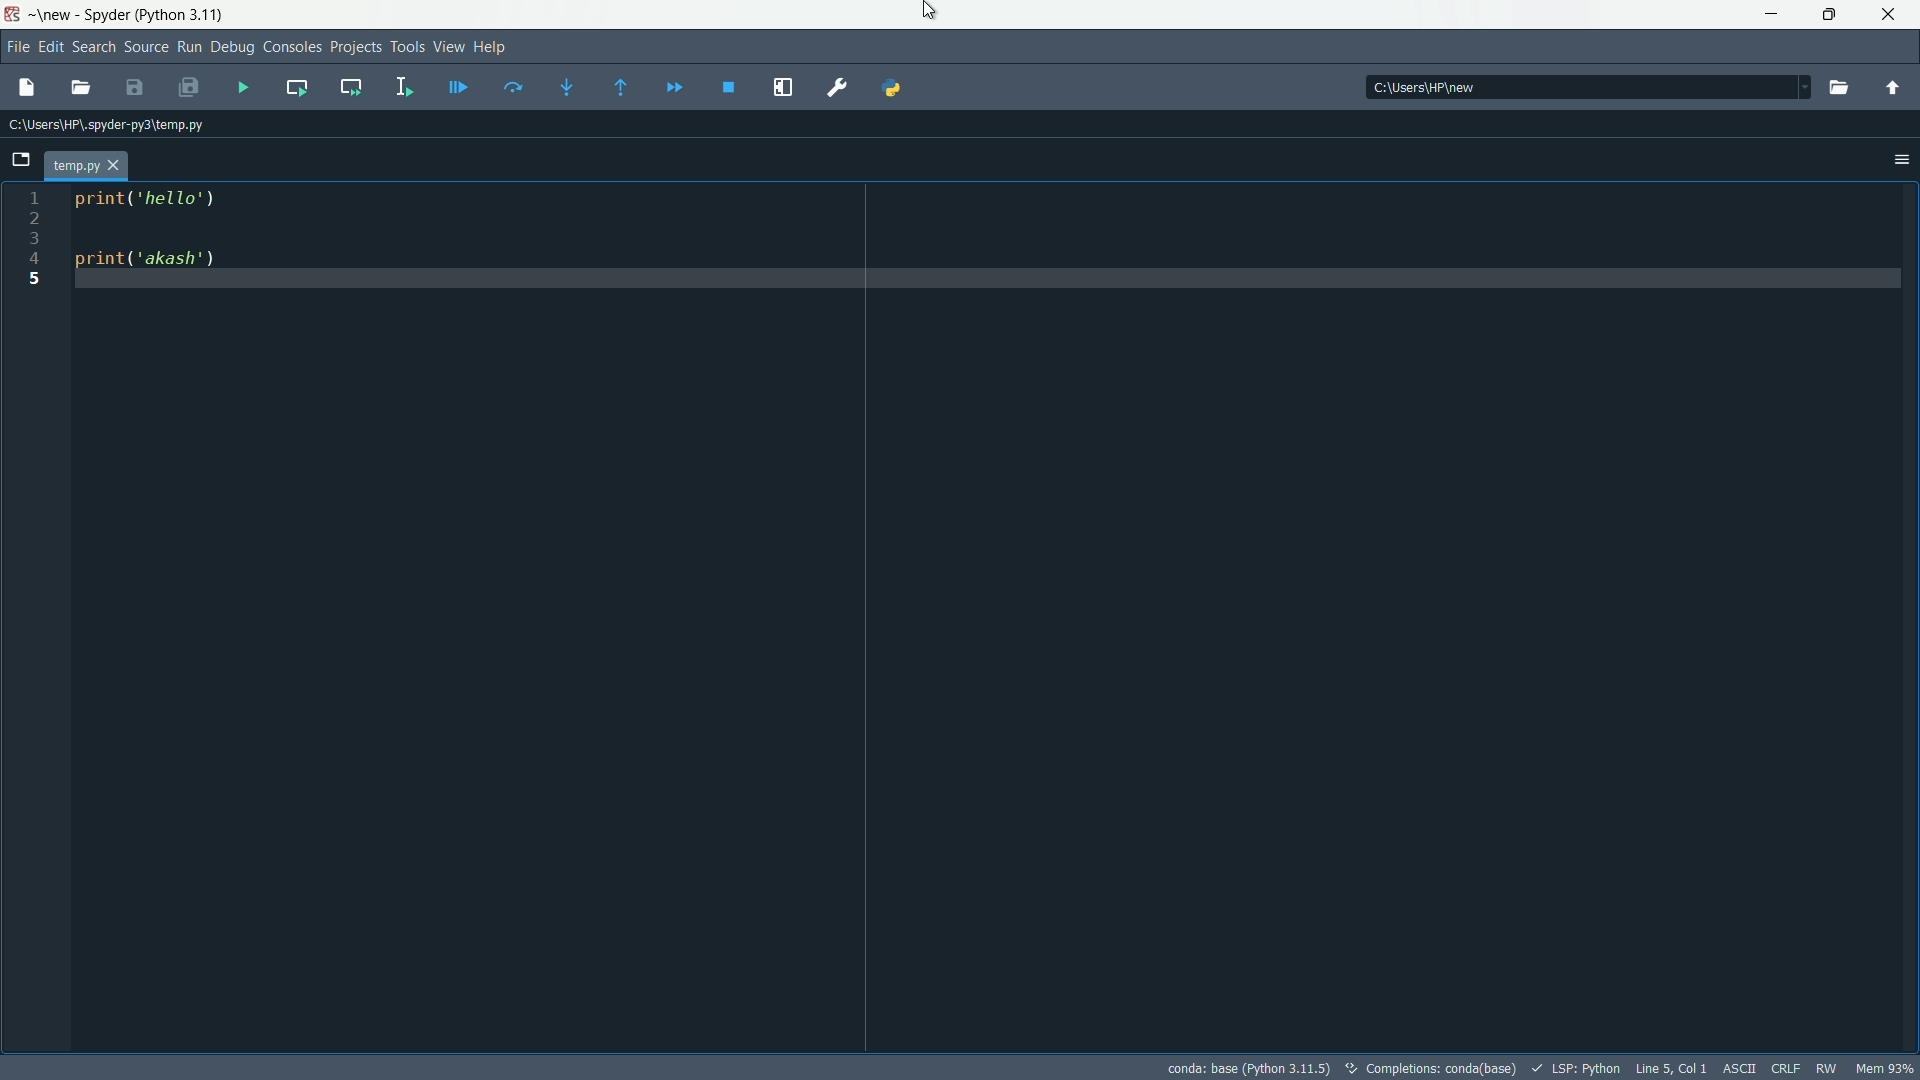  What do you see at coordinates (94, 46) in the screenshot?
I see `search menu` at bounding box center [94, 46].